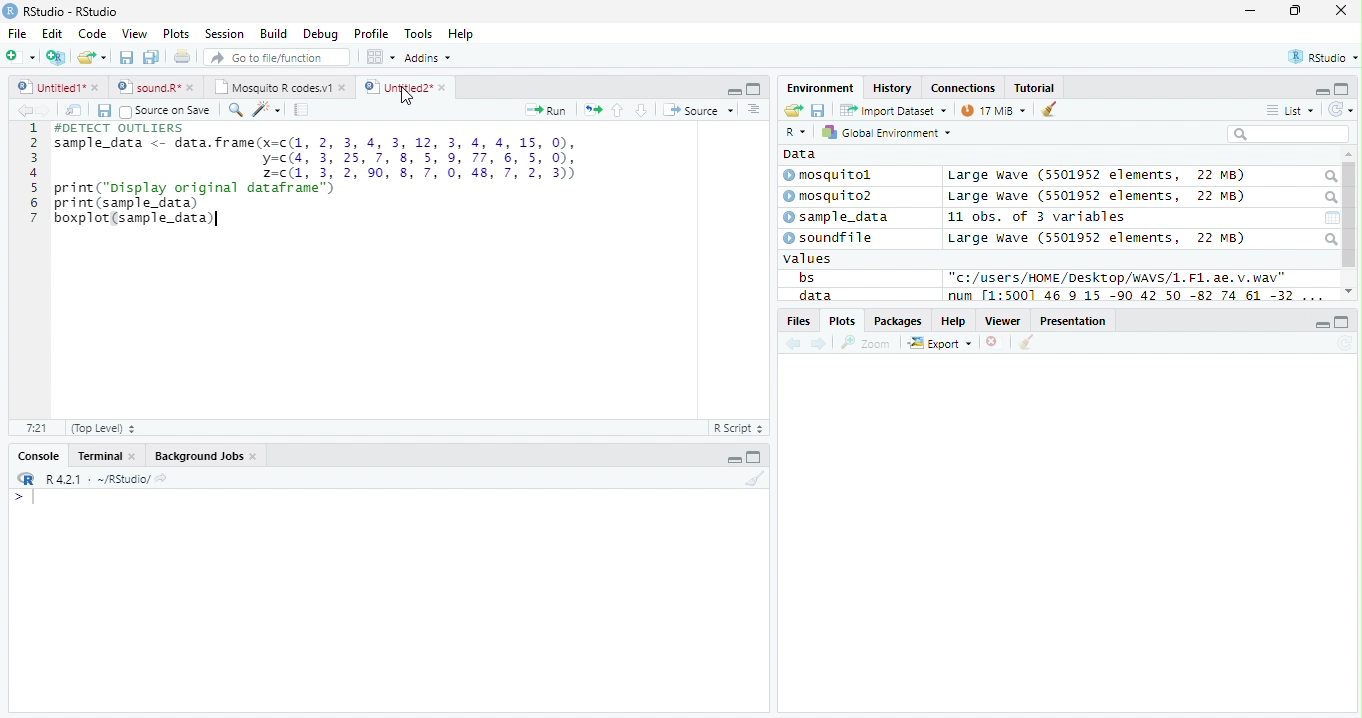 The height and width of the screenshot is (718, 1362). Describe the element at coordinates (25, 109) in the screenshot. I see `Go backward` at that location.